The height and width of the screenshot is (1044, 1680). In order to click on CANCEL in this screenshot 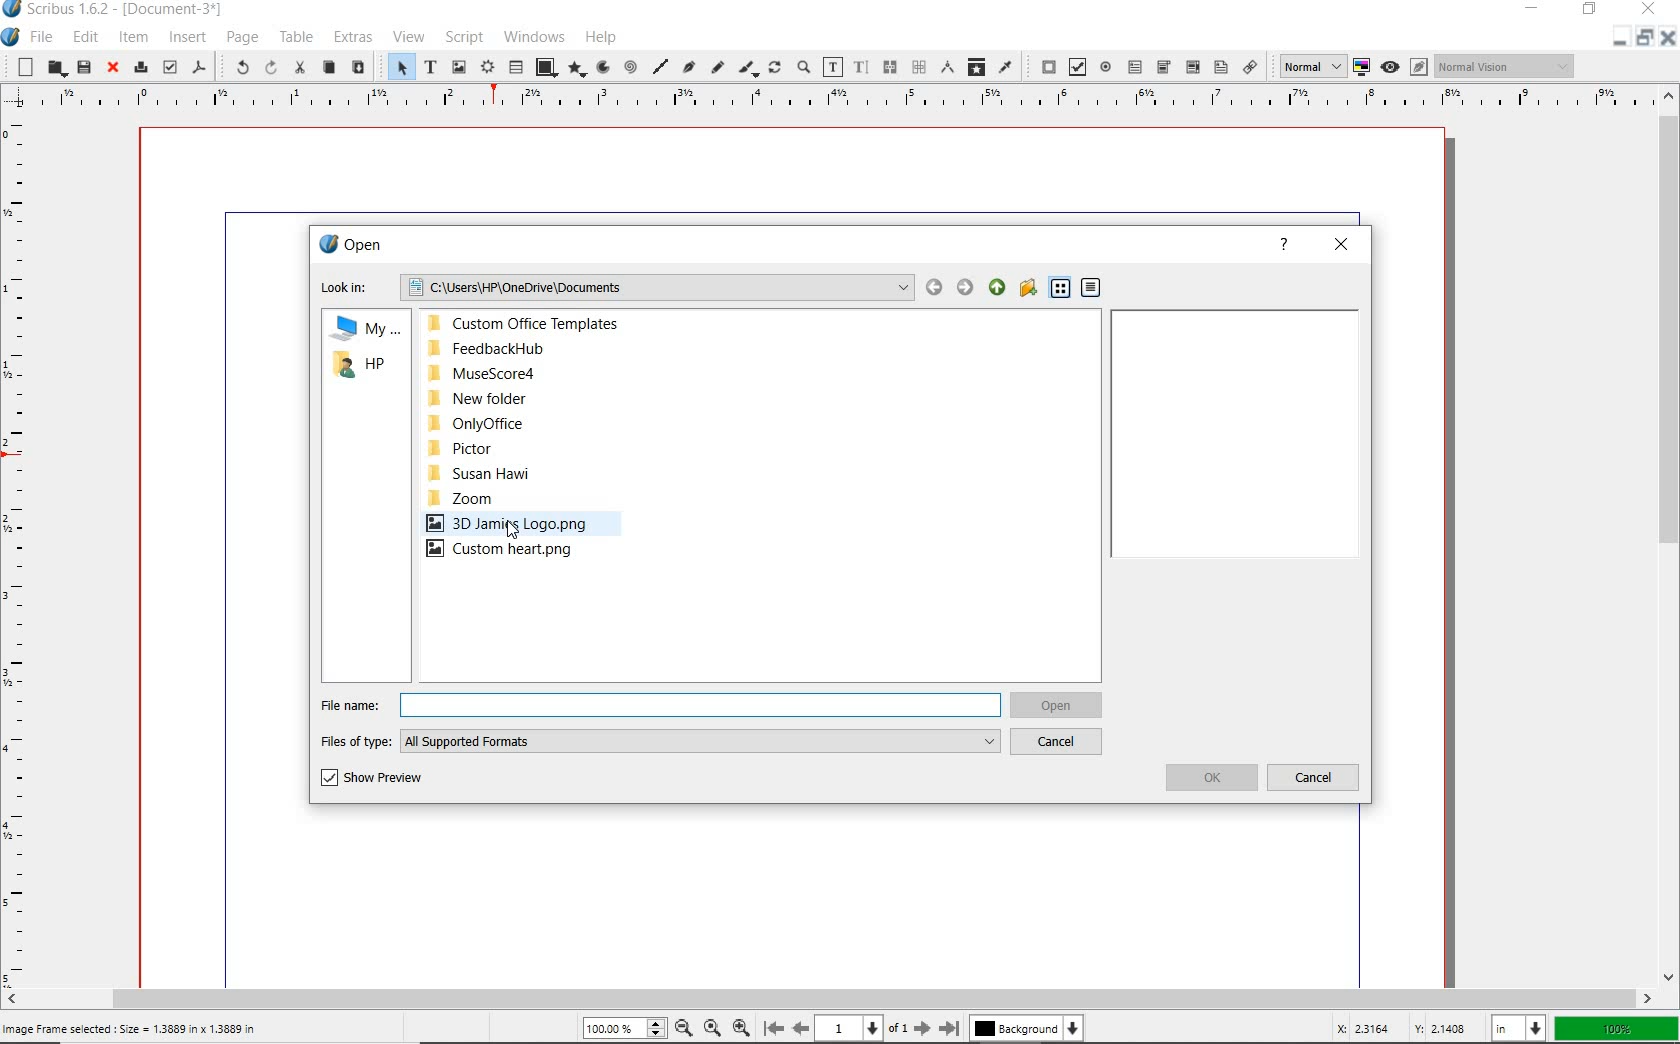, I will do `click(1315, 777)`.